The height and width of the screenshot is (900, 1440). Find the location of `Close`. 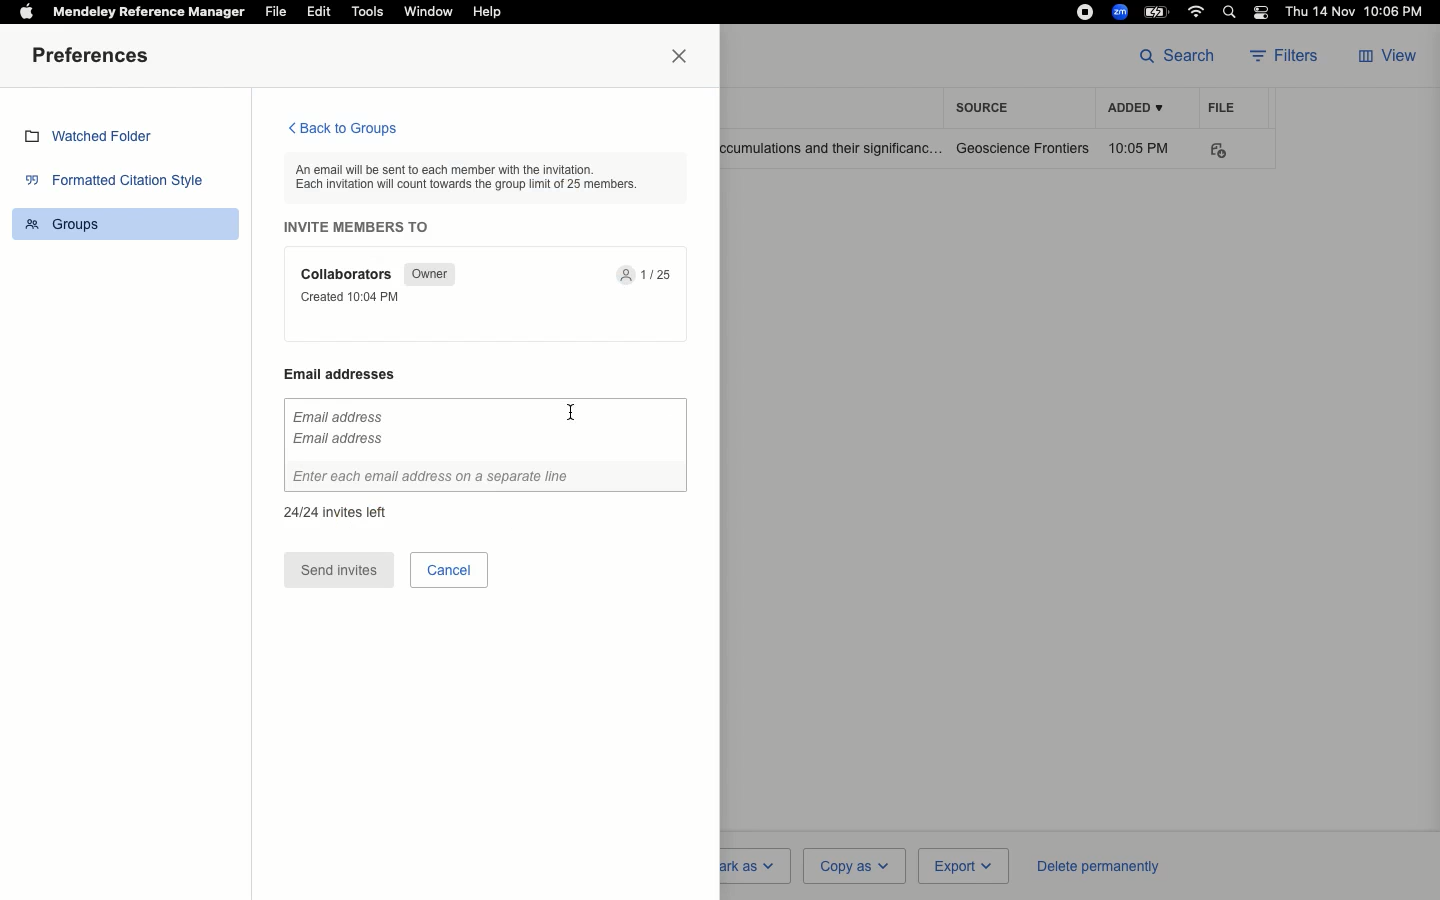

Close is located at coordinates (684, 57).